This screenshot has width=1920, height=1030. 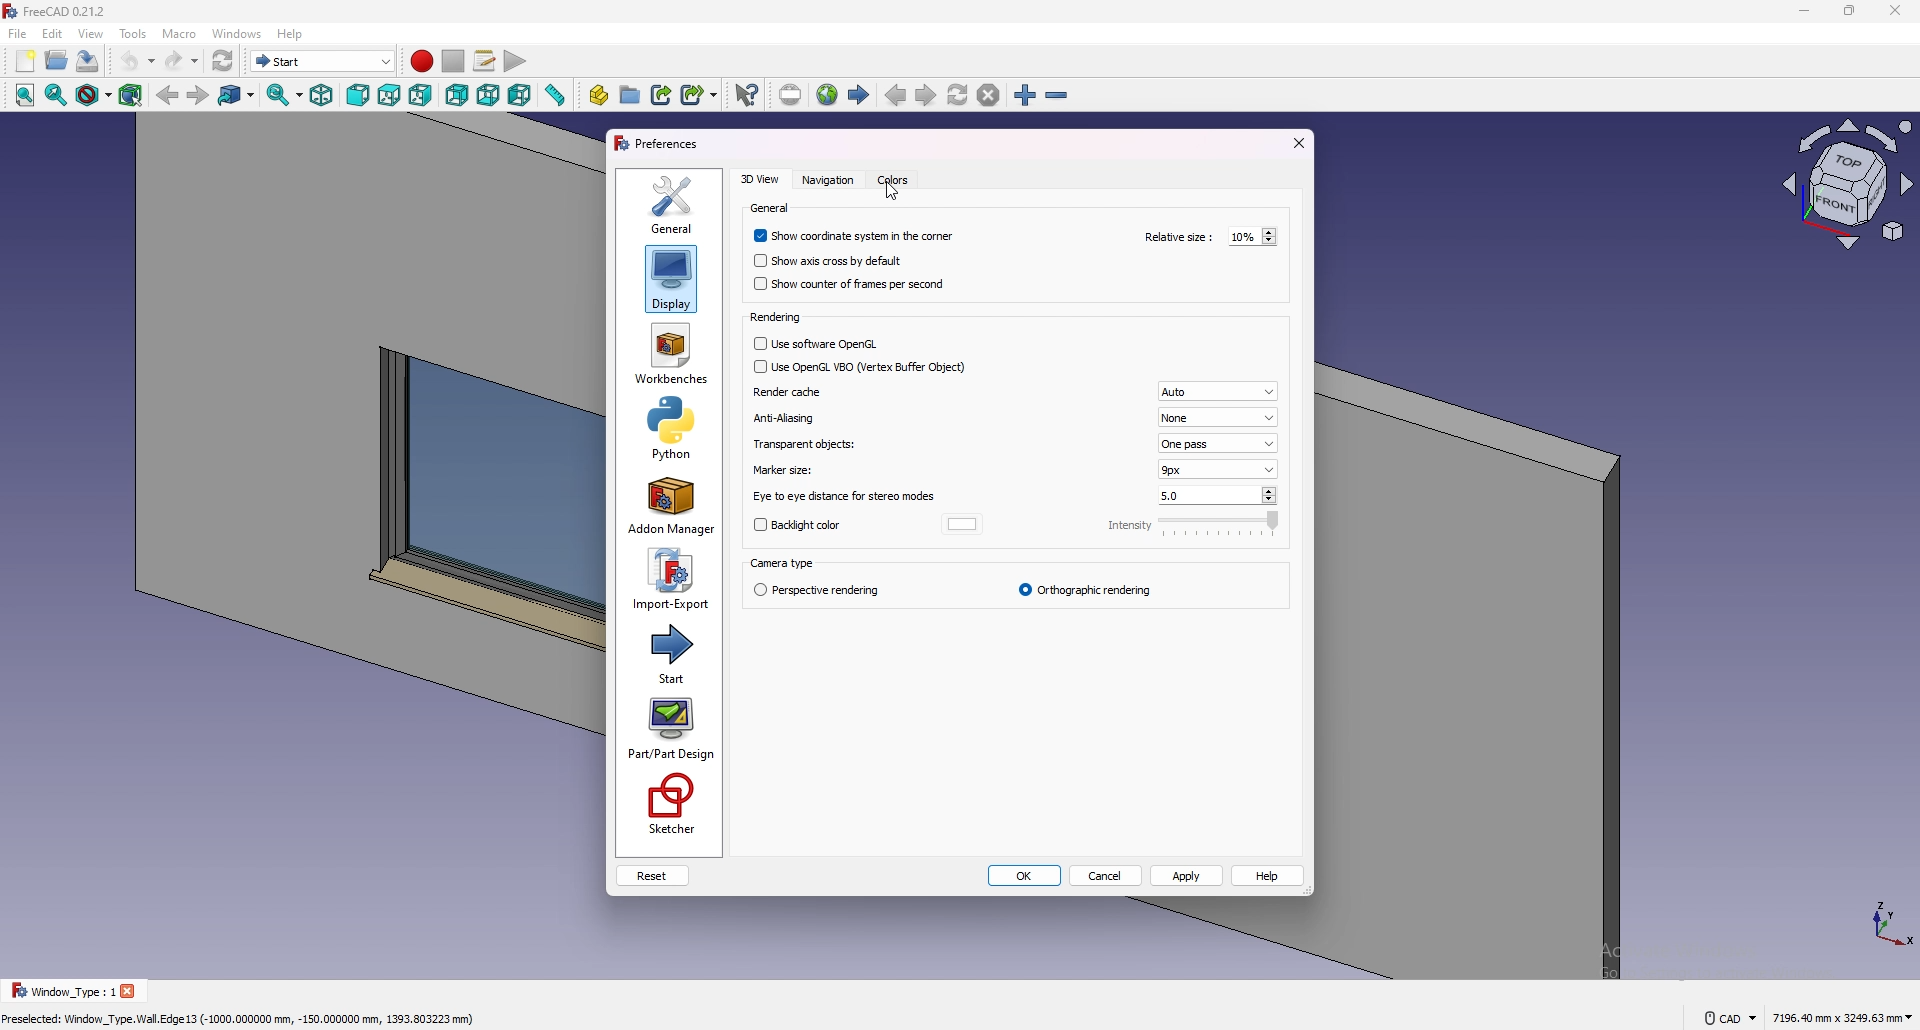 What do you see at coordinates (1218, 417) in the screenshot?
I see `none` at bounding box center [1218, 417].